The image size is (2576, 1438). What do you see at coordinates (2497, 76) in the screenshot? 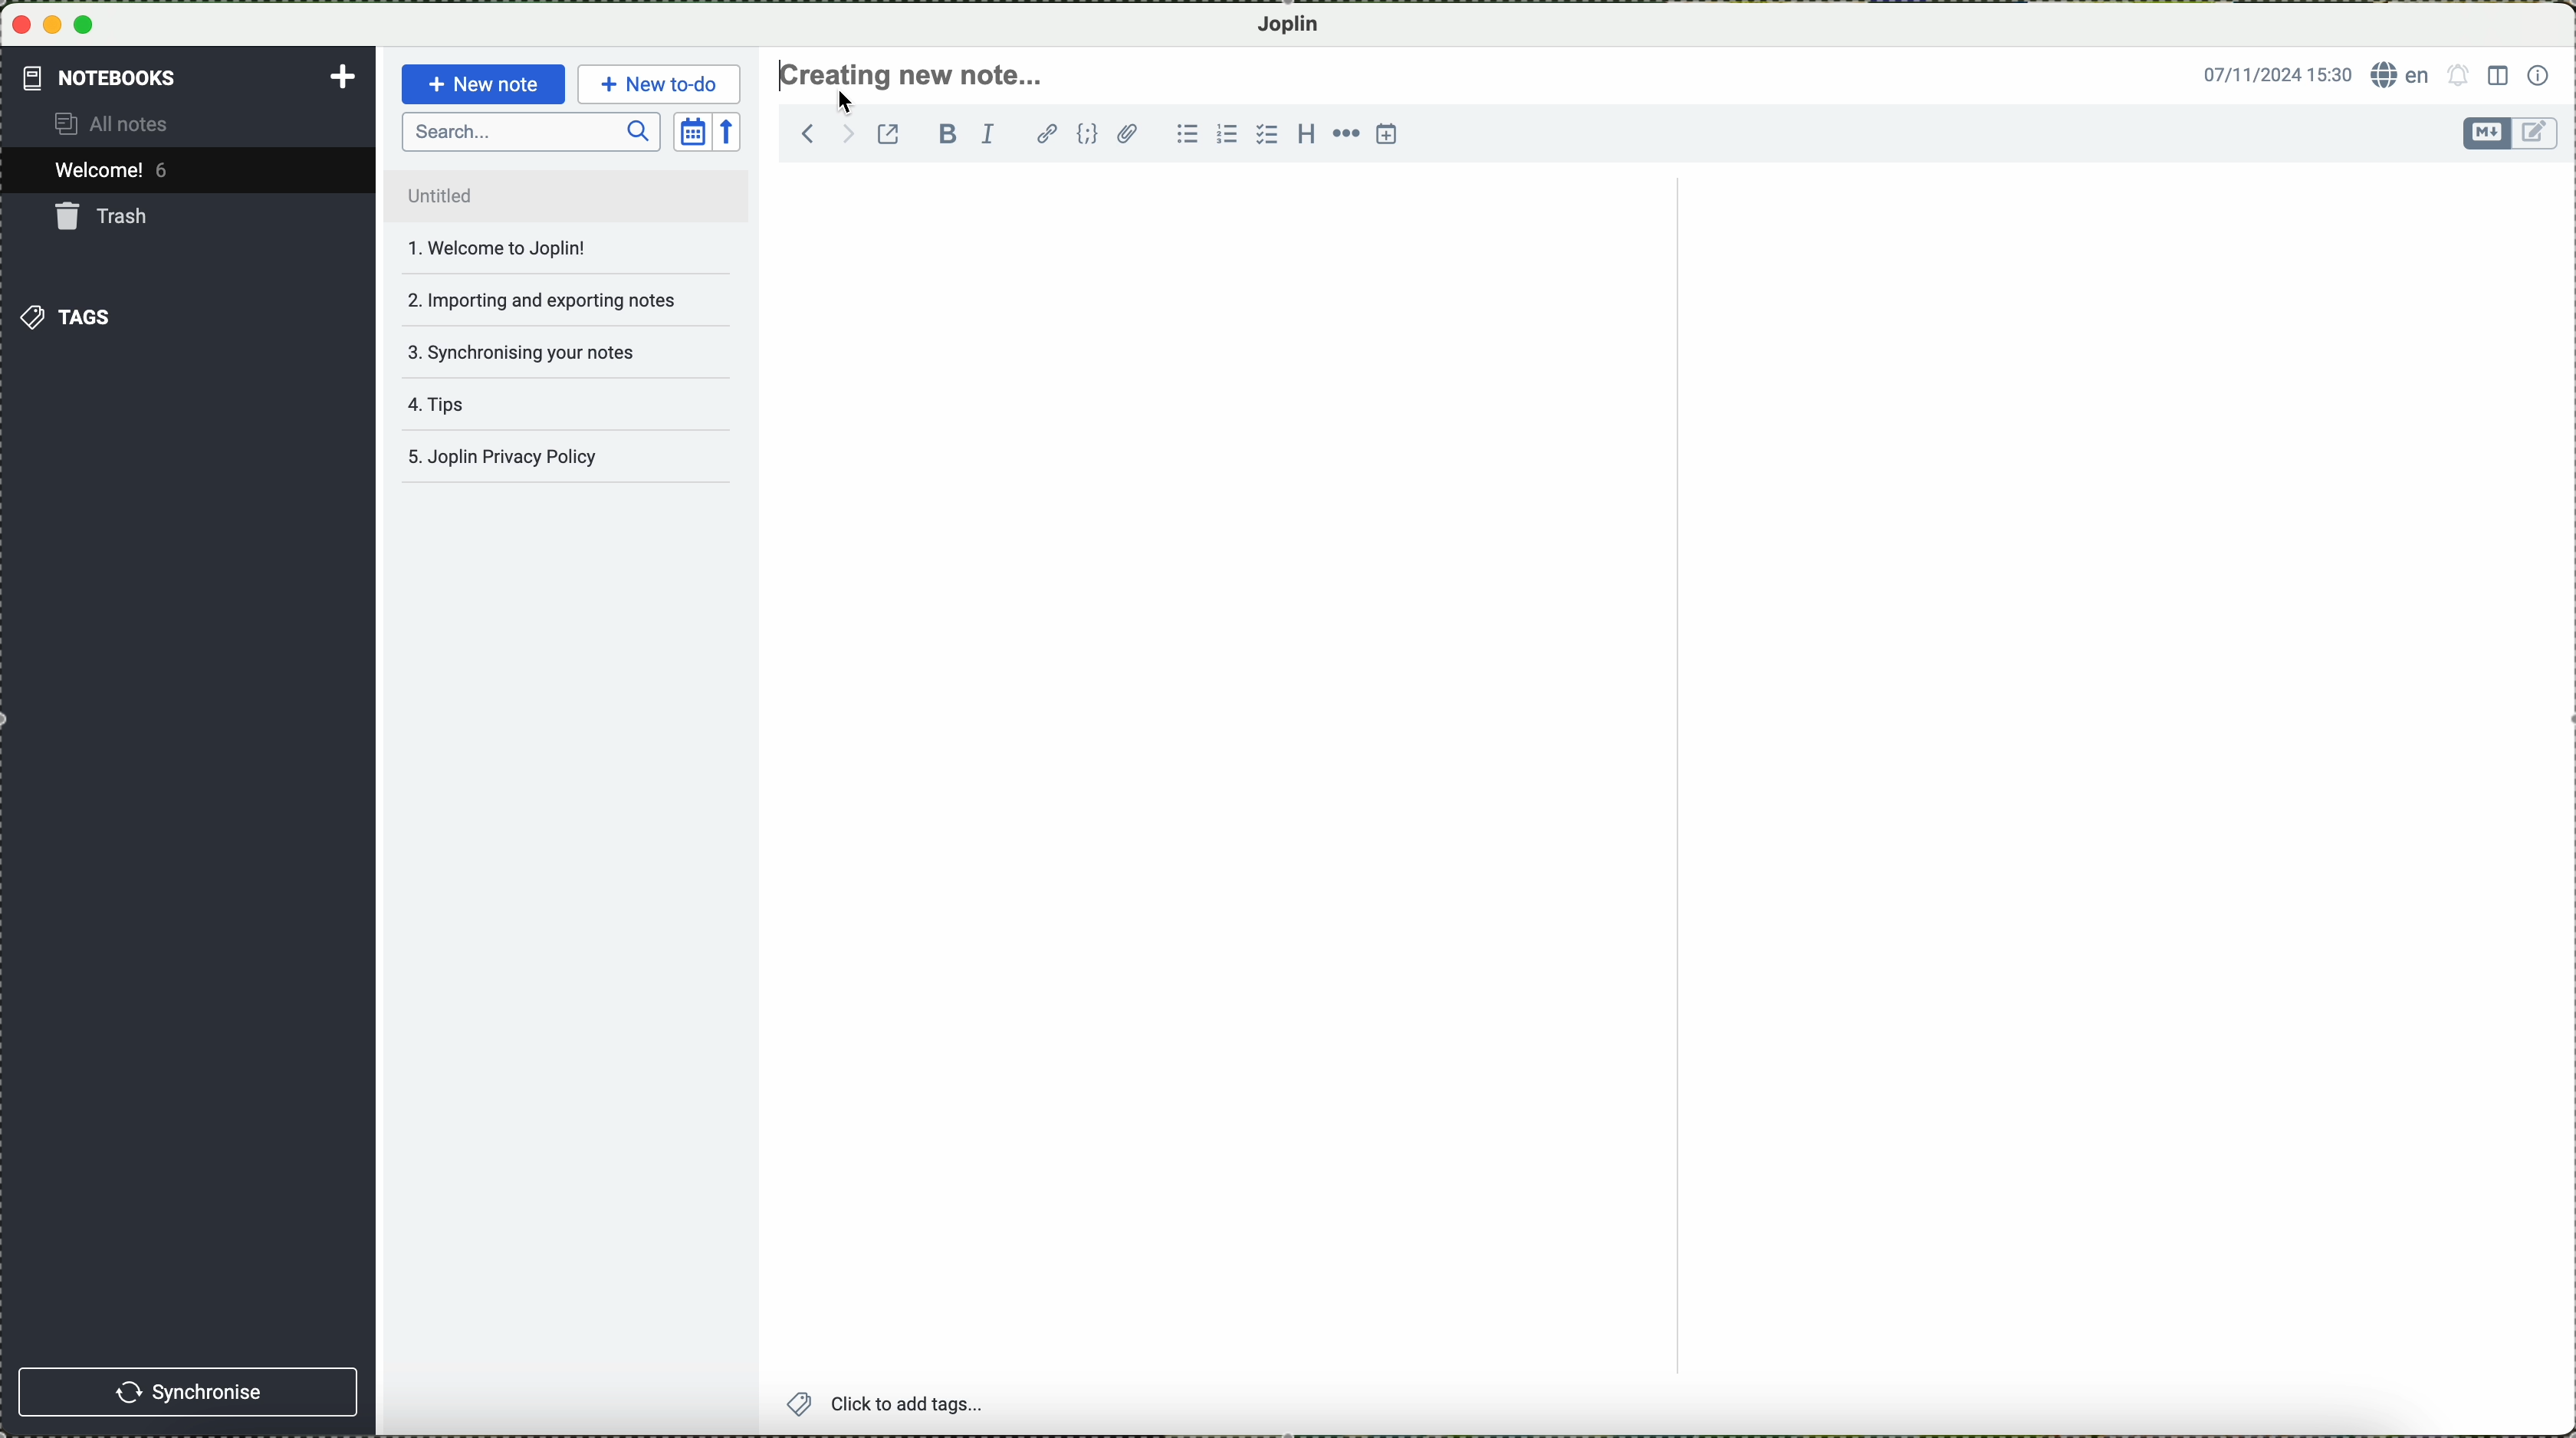
I see `toggle editor layout` at bounding box center [2497, 76].